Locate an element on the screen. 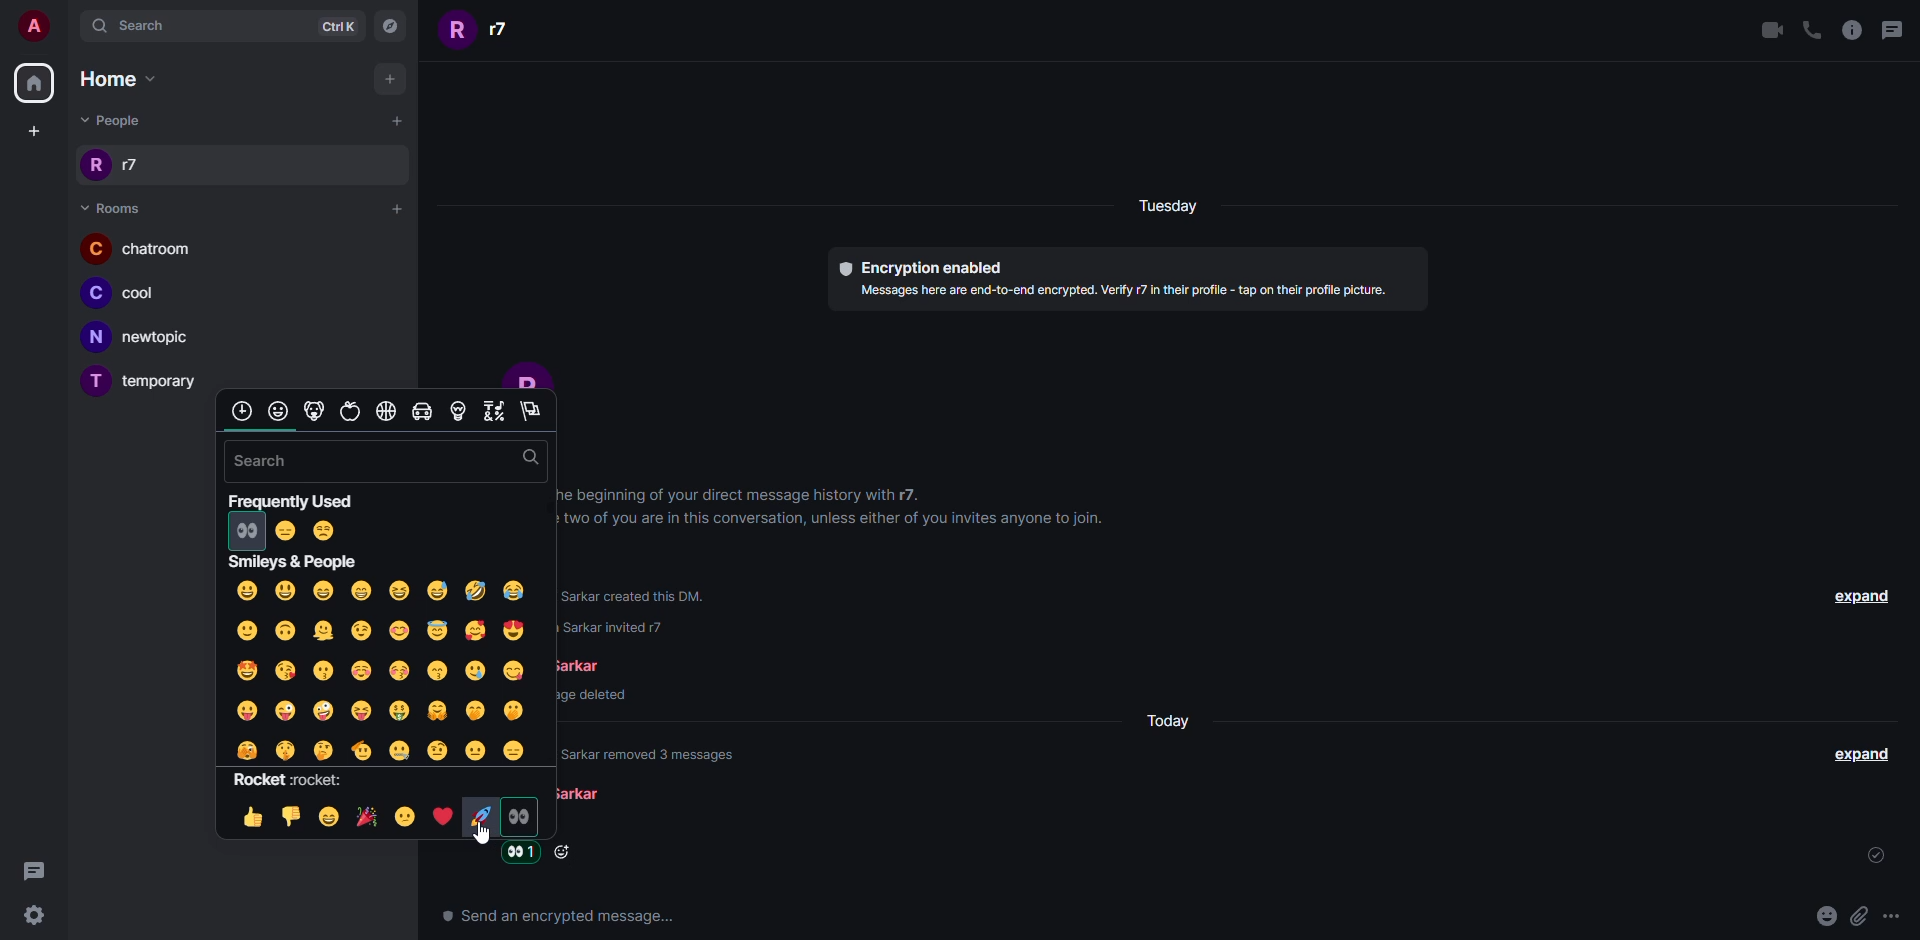 This screenshot has width=1920, height=940. message deleted is located at coordinates (599, 694).